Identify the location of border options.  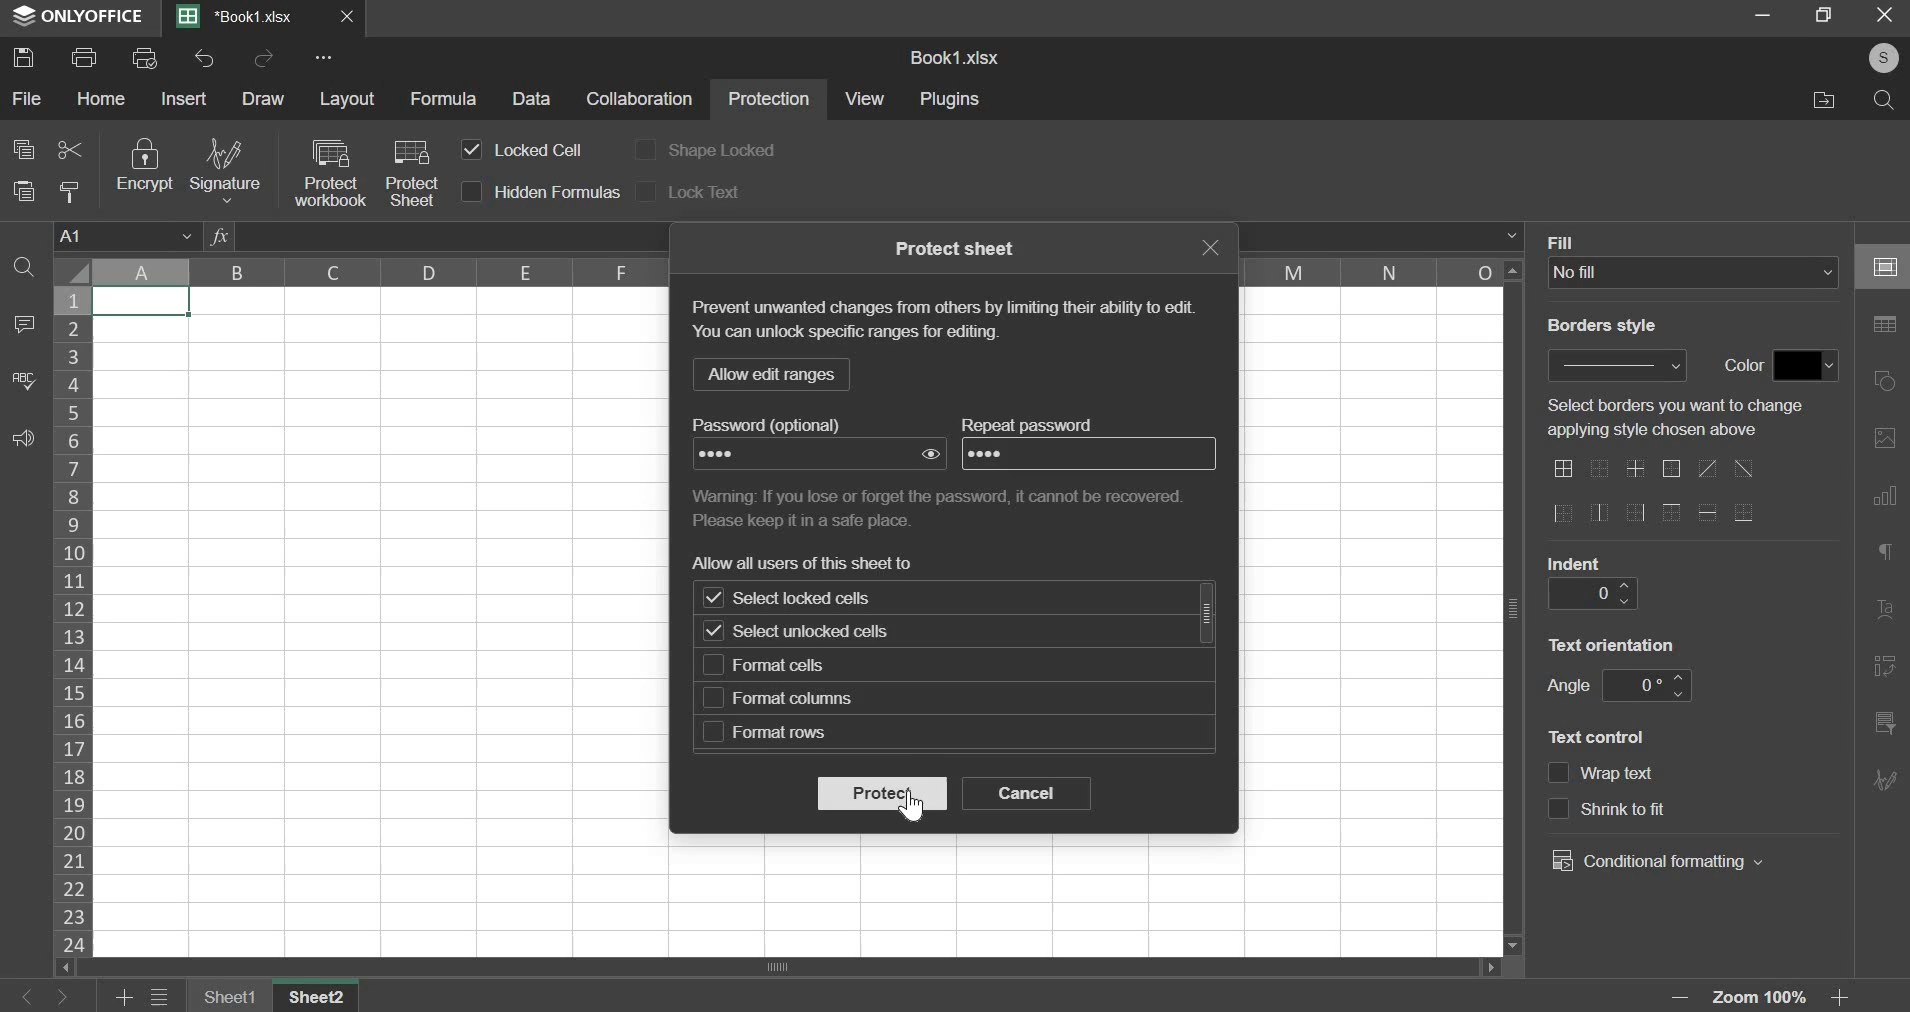
(1706, 468).